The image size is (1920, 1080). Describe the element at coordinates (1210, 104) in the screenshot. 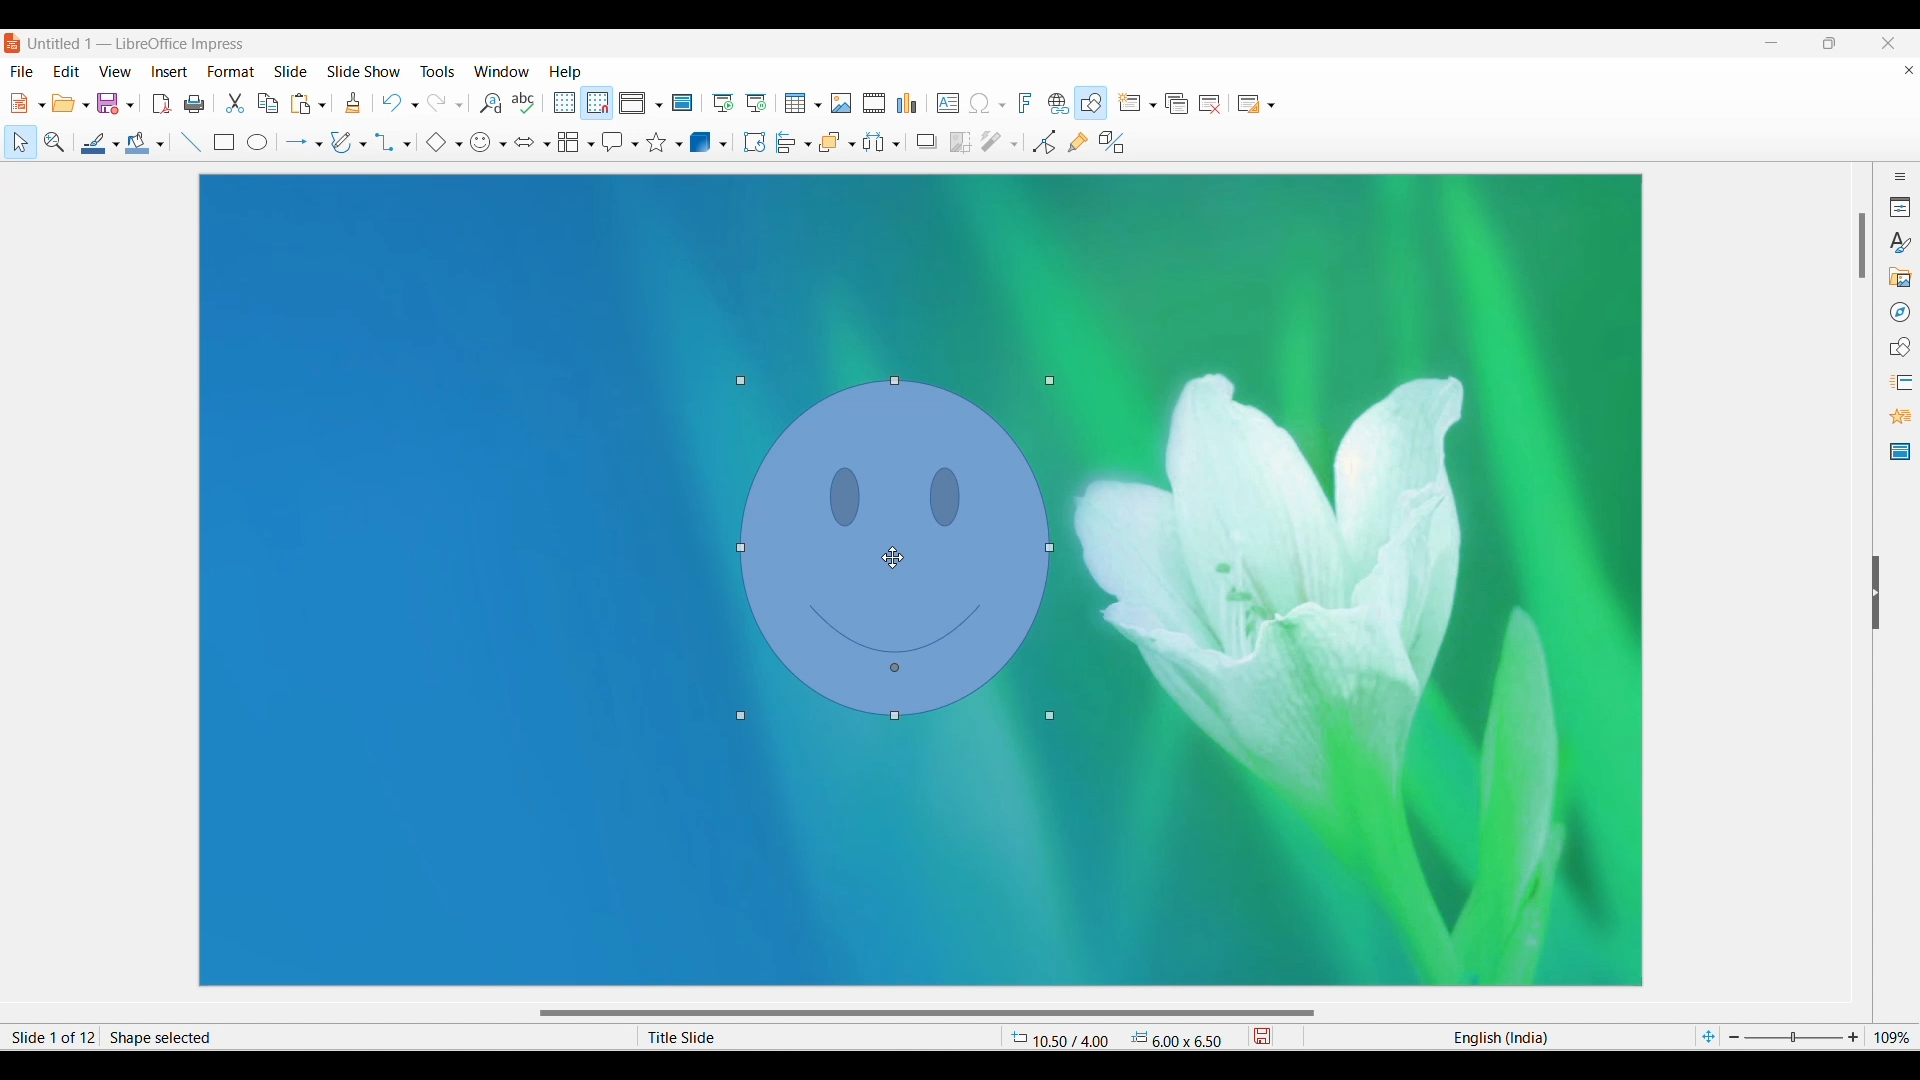

I see `Delete slide` at that location.